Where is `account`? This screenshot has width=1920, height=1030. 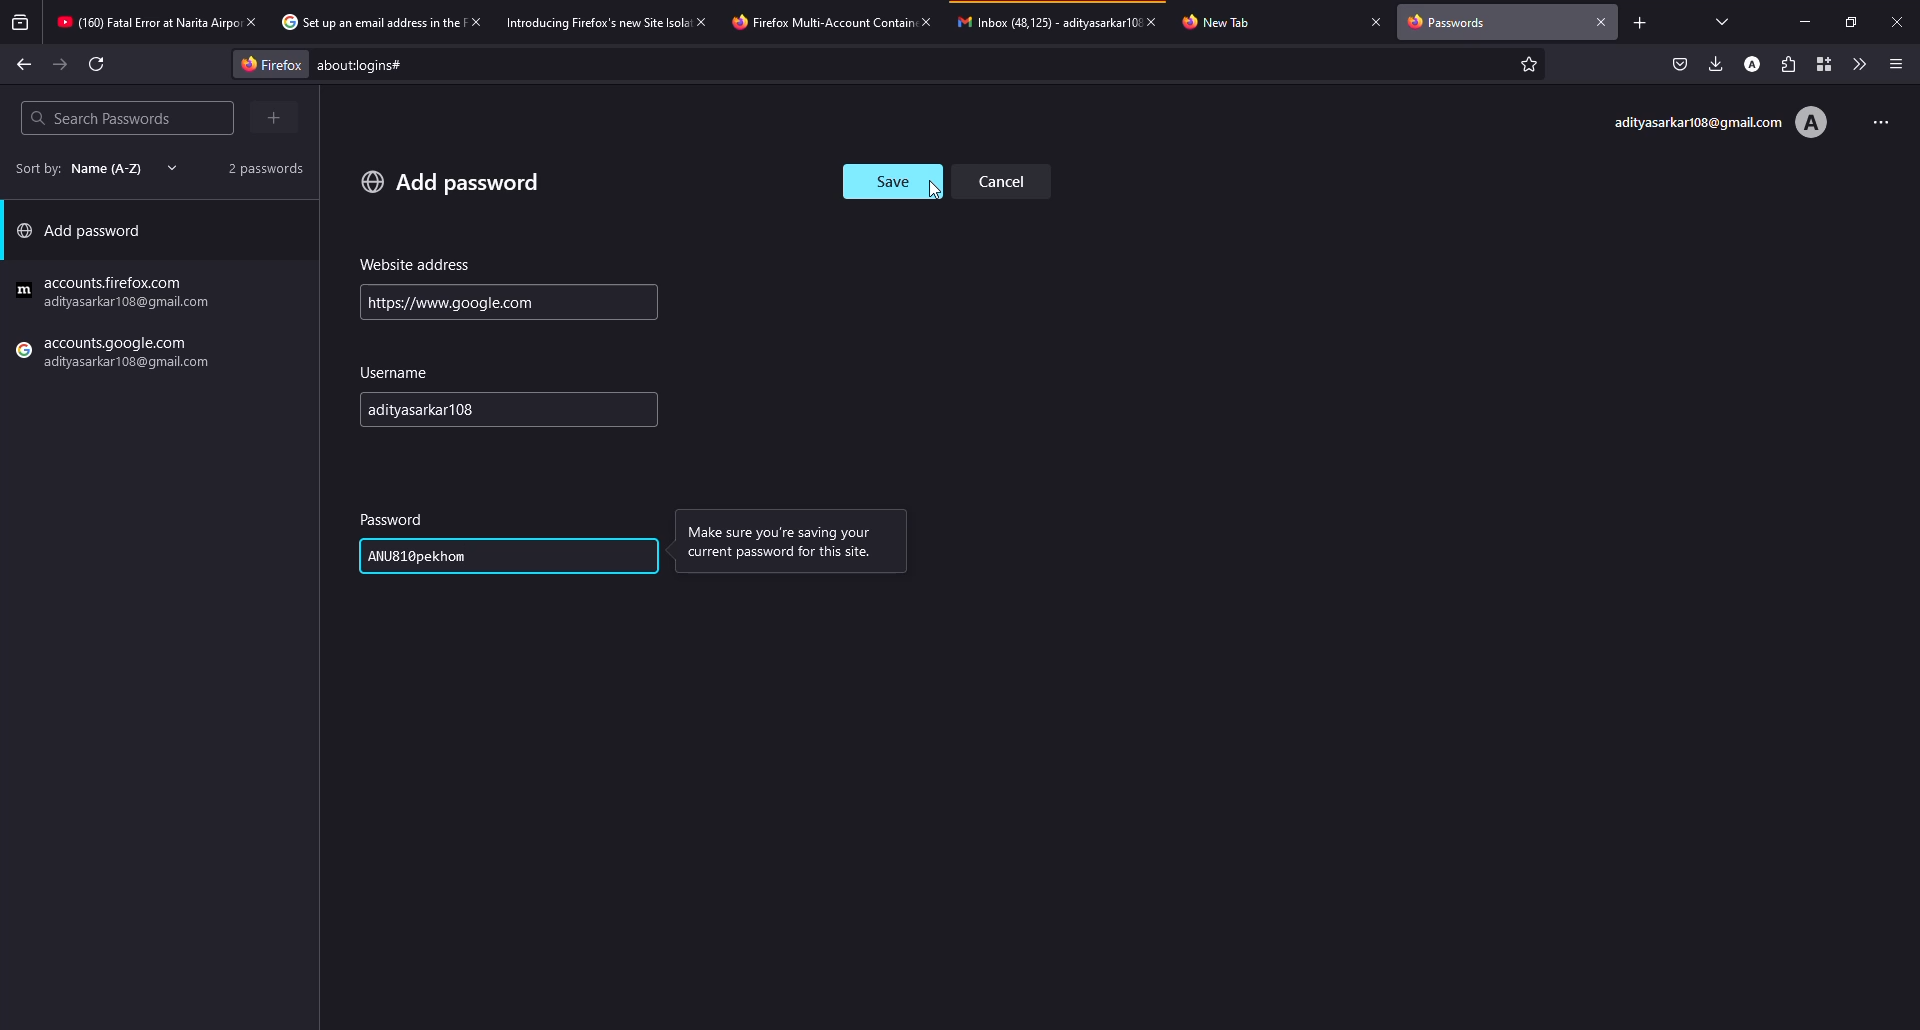
account is located at coordinates (1755, 63).